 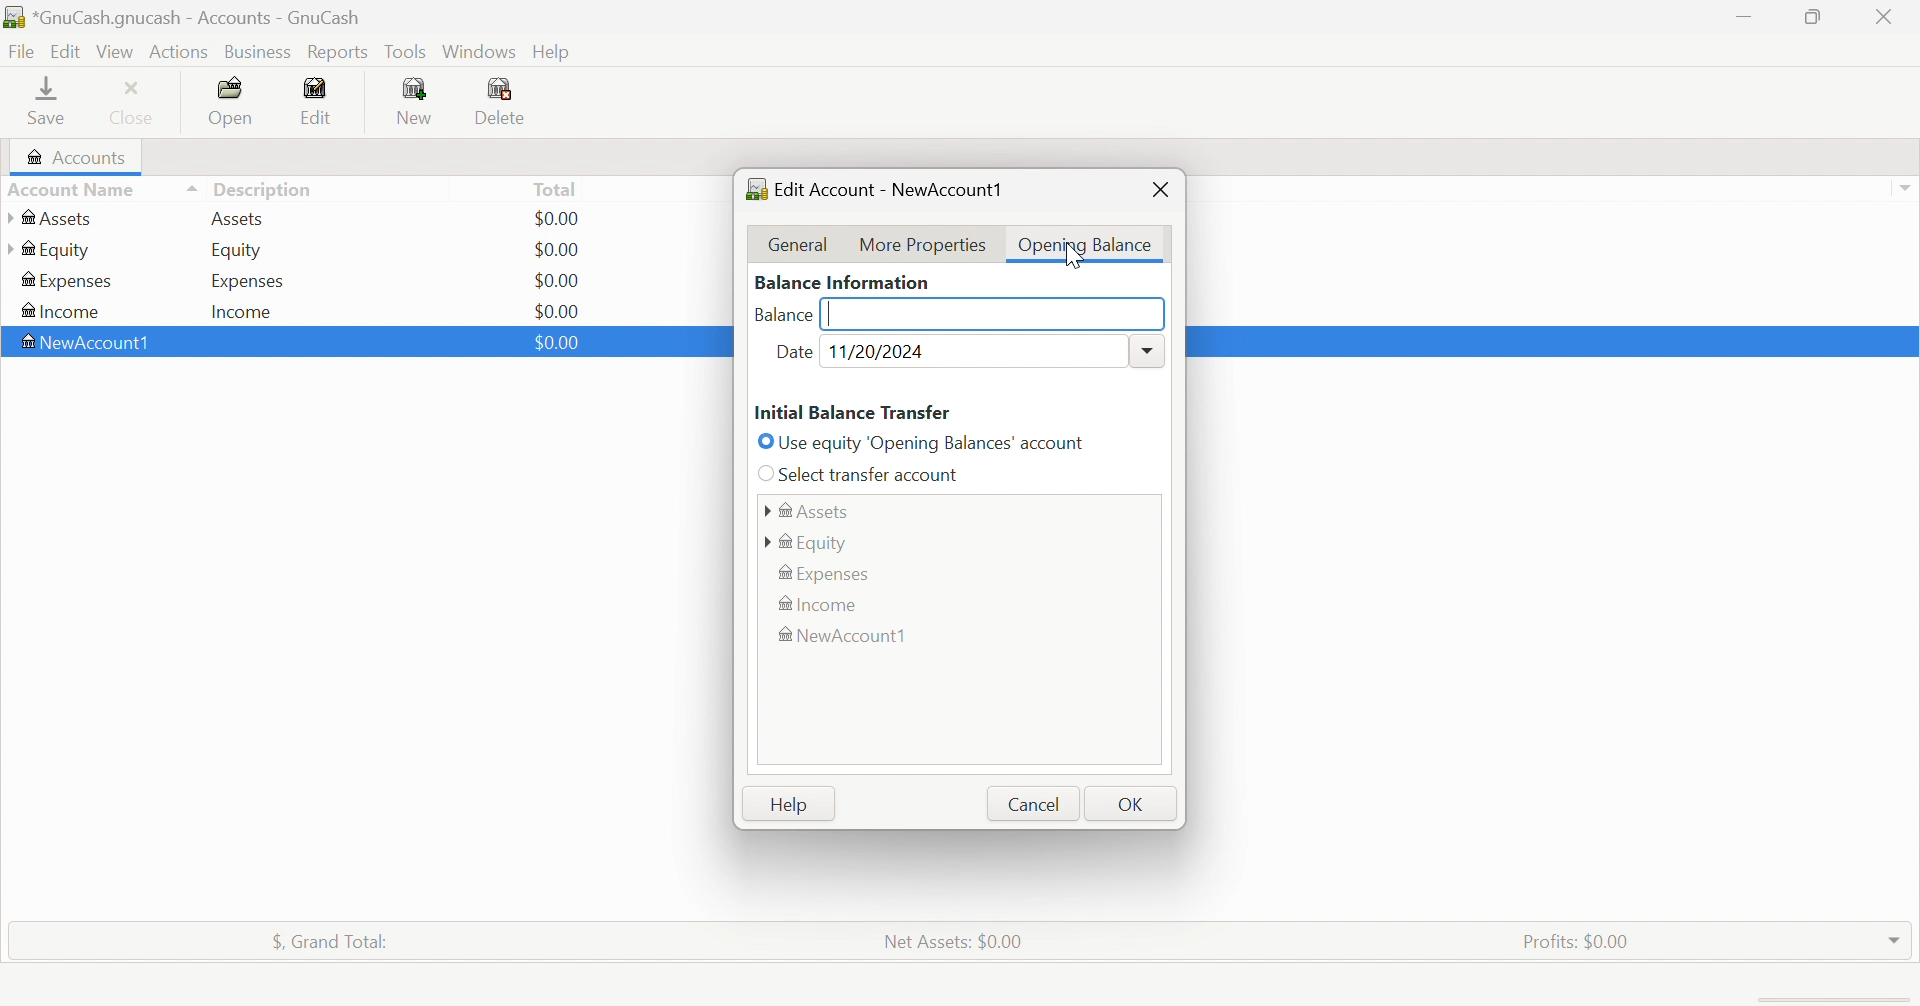 I want to click on Income, so click(x=822, y=605).